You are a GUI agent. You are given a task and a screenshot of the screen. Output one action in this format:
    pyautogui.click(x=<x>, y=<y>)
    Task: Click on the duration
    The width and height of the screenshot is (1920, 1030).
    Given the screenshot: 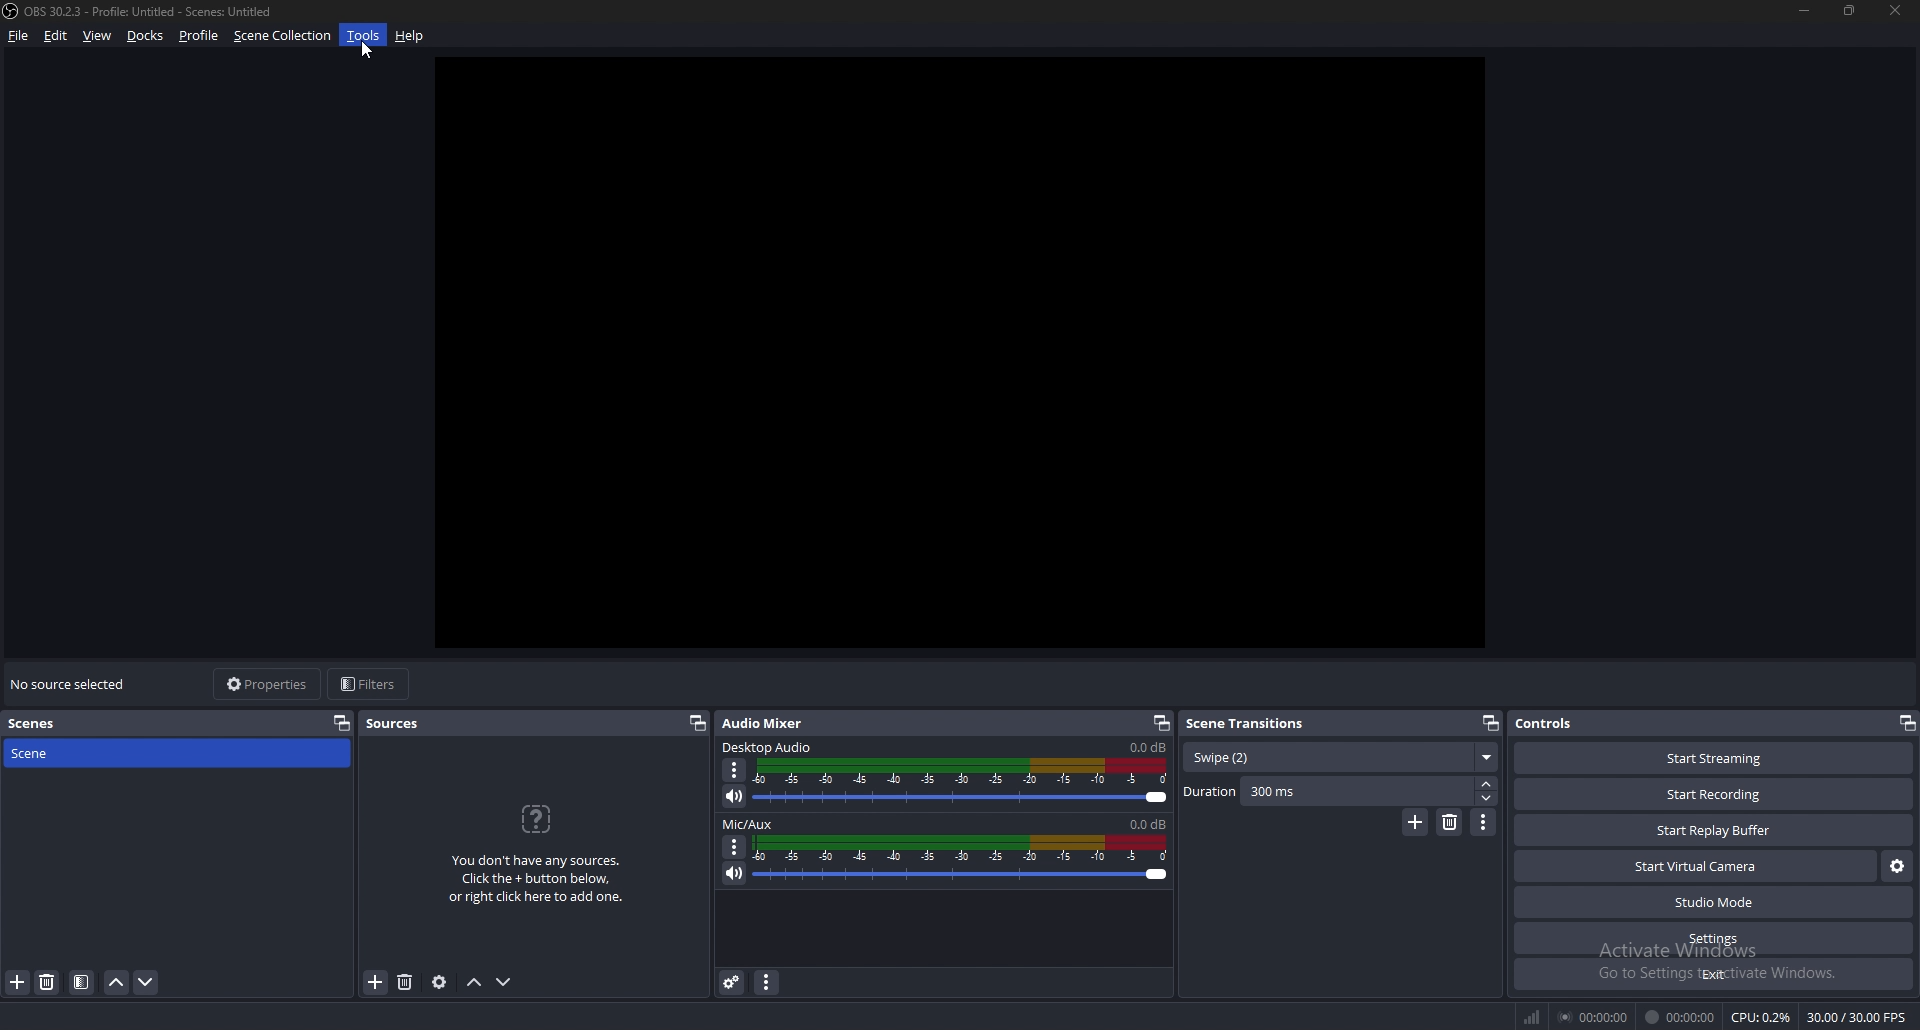 What is the action you would take?
    pyautogui.click(x=1328, y=791)
    